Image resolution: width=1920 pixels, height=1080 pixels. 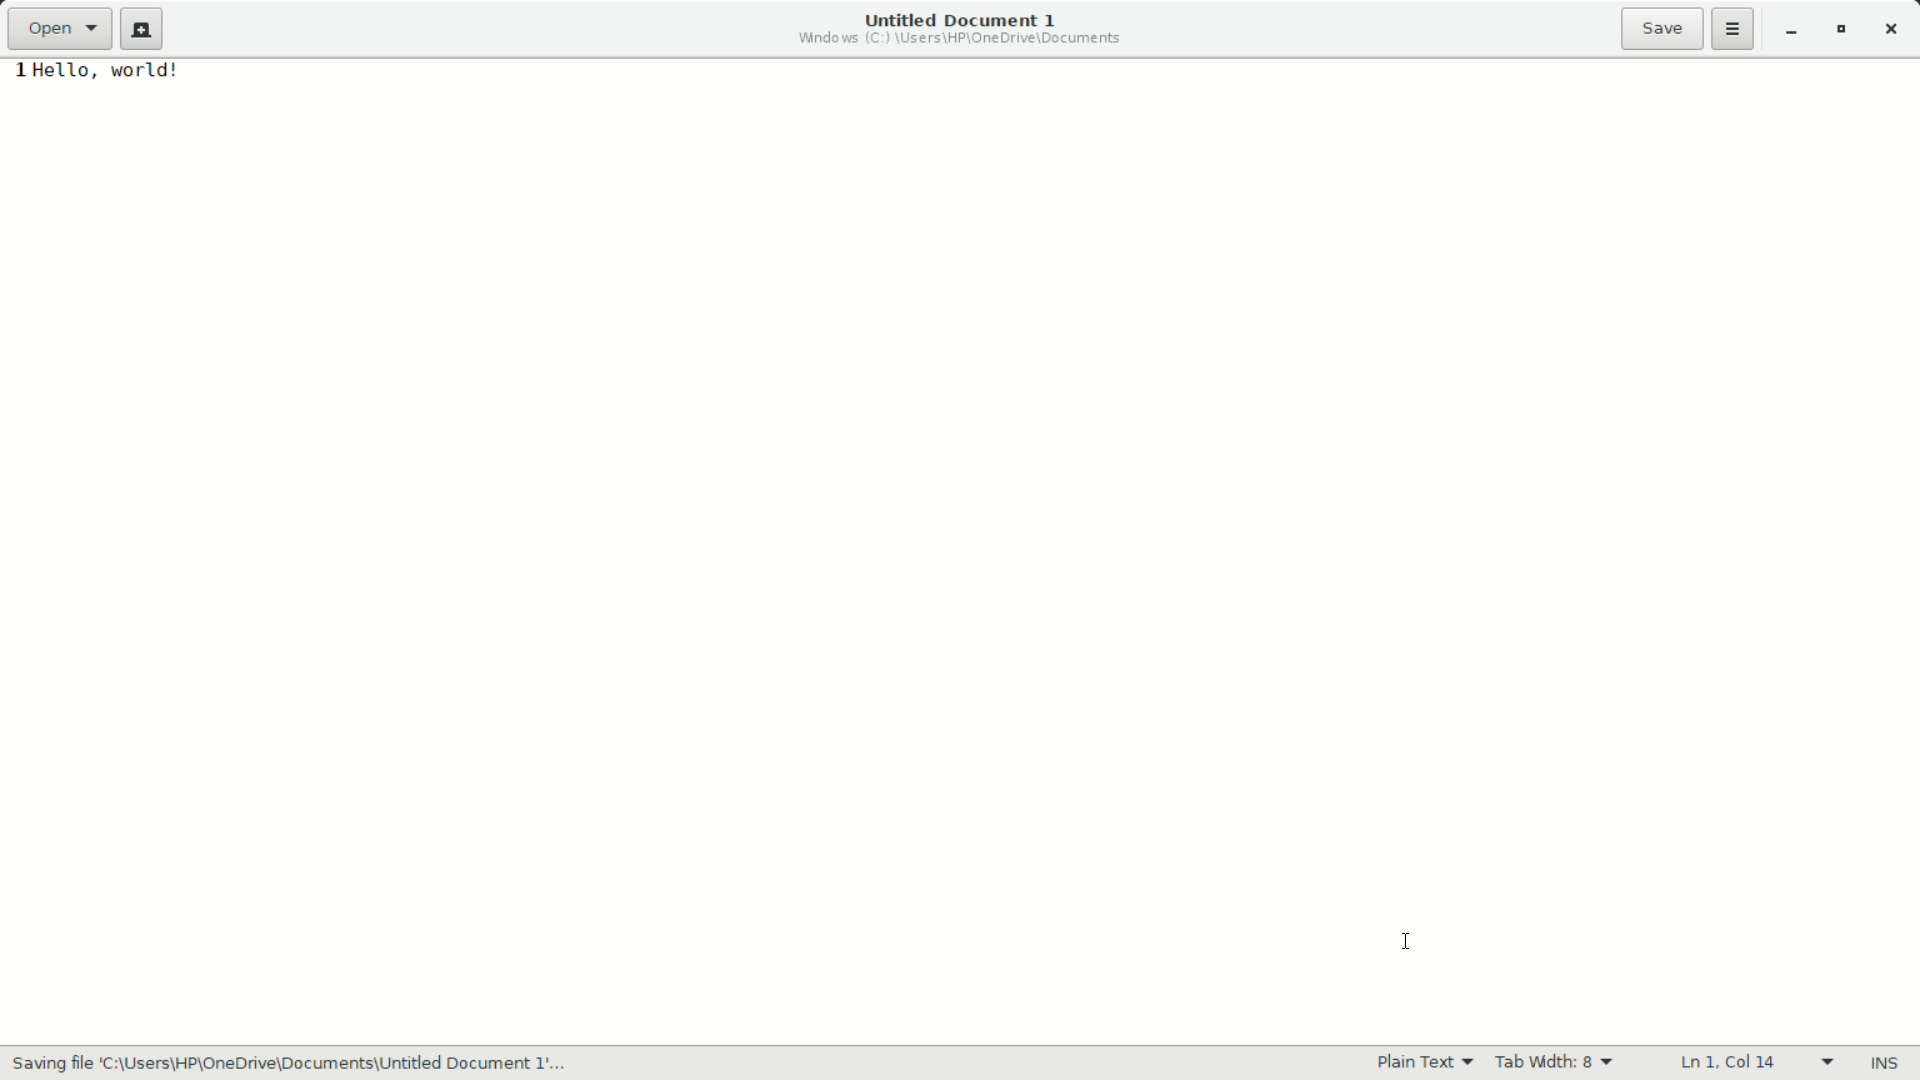 What do you see at coordinates (142, 30) in the screenshot?
I see `new document` at bounding box center [142, 30].